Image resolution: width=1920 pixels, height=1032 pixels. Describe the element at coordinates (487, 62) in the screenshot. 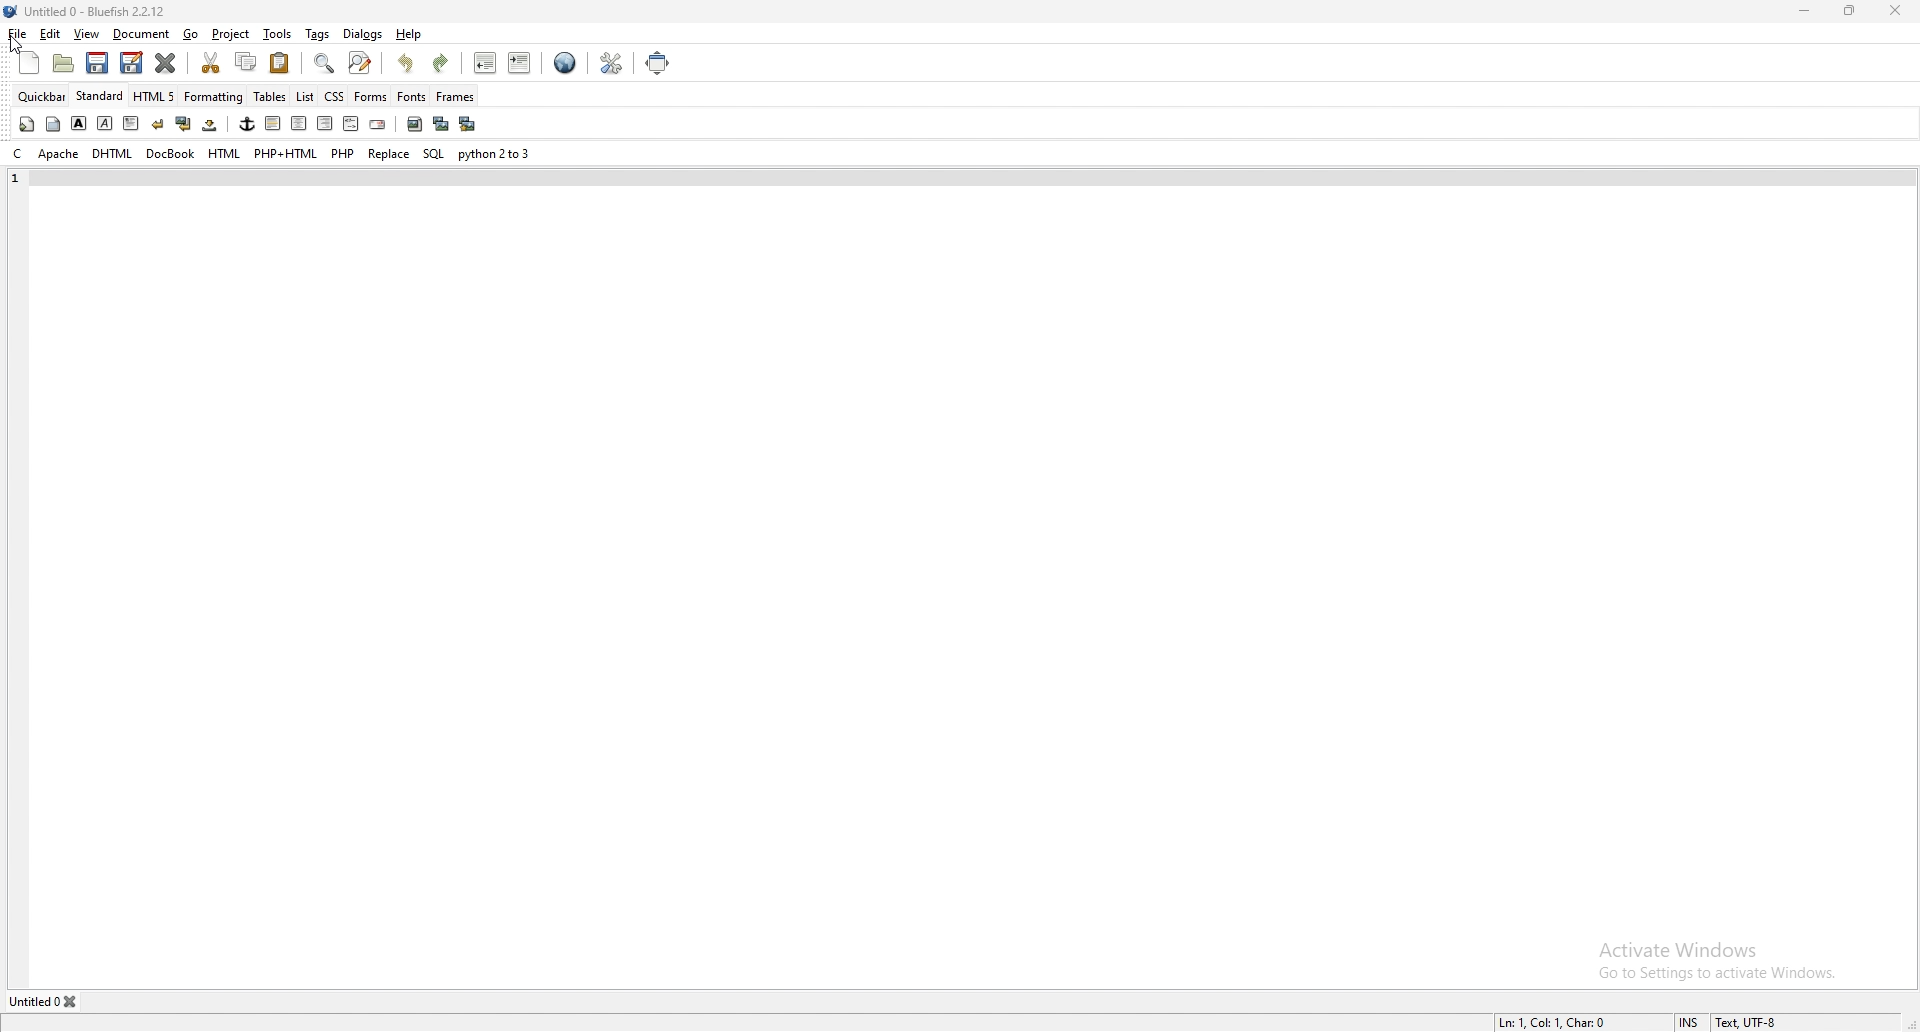

I see `unindent` at that location.